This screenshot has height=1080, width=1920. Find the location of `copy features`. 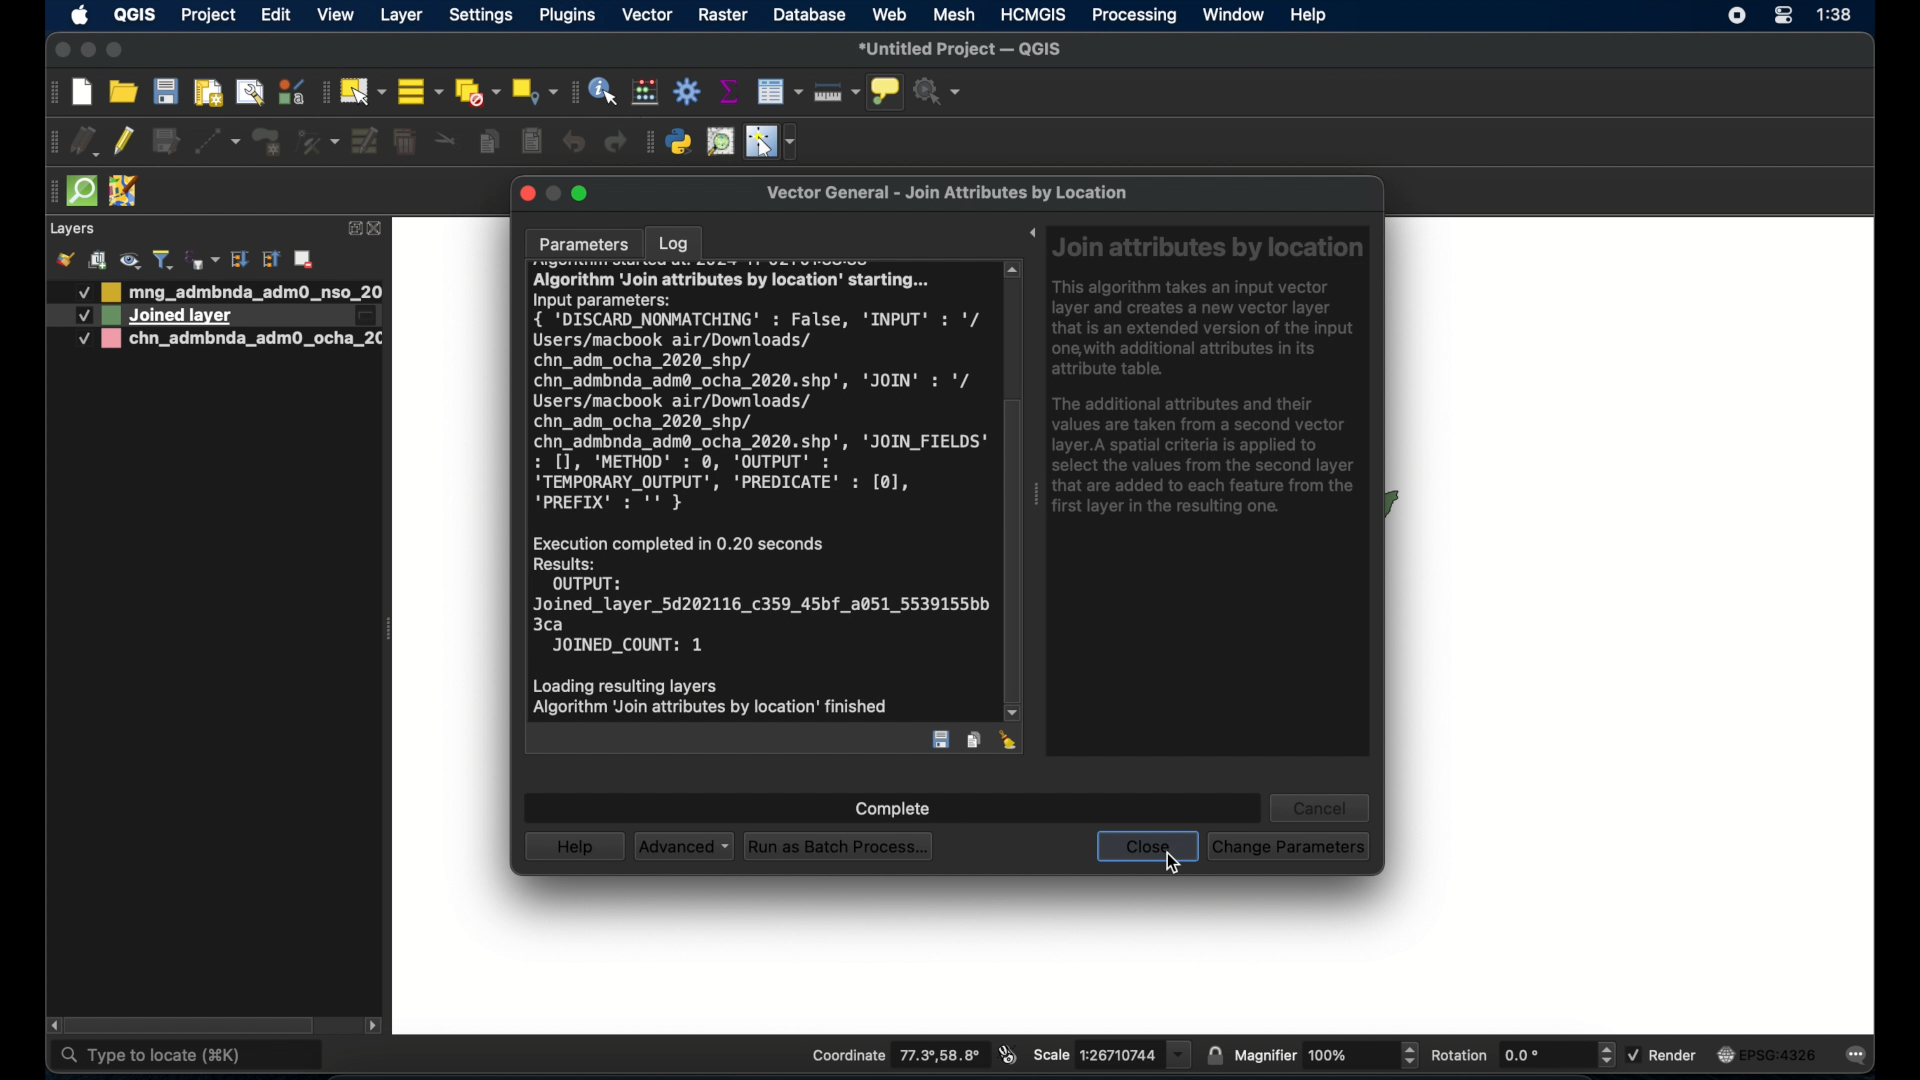

copy features is located at coordinates (973, 742).